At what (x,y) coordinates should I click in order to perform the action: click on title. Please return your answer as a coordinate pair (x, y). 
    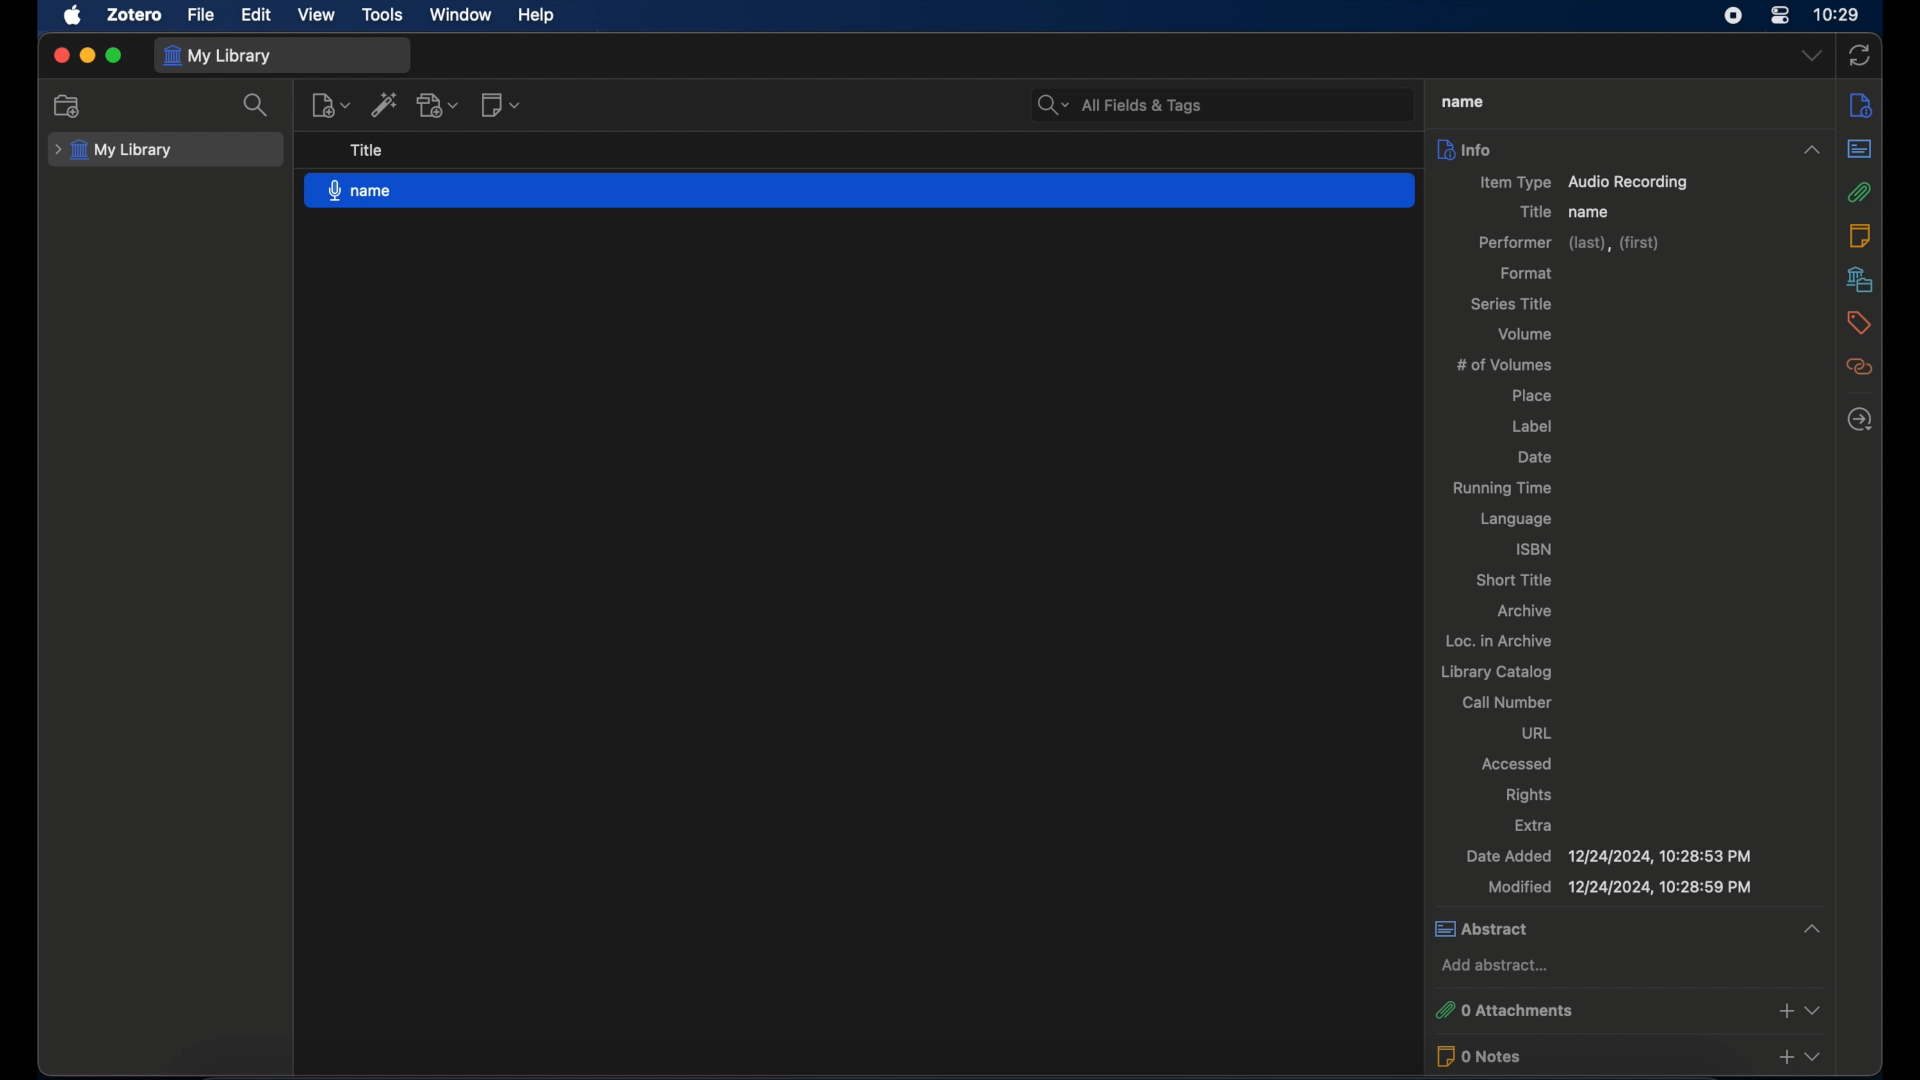
    Looking at the image, I should click on (1460, 101).